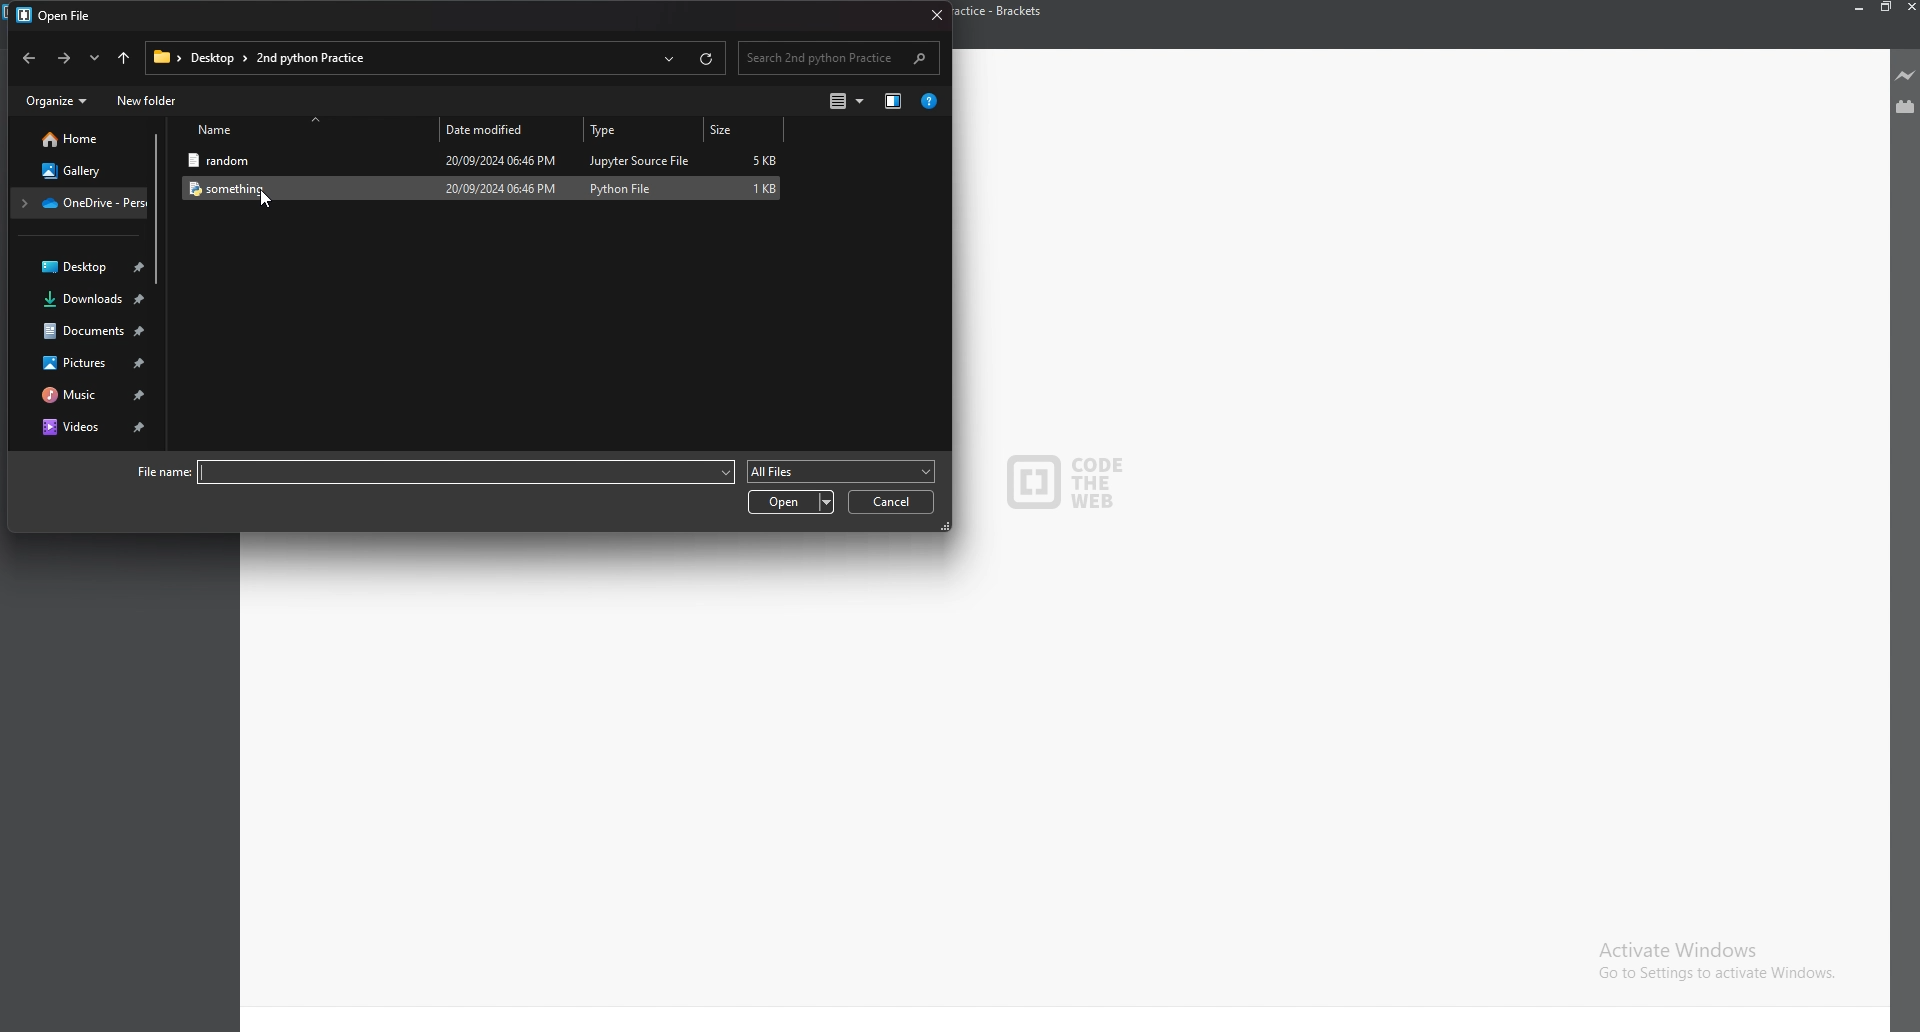 The image size is (1920, 1032). What do you see at coordinates (498, 159) in the screenshot?
I see `20/09/2024 06:46 PM` at bounding box center [498, 159].